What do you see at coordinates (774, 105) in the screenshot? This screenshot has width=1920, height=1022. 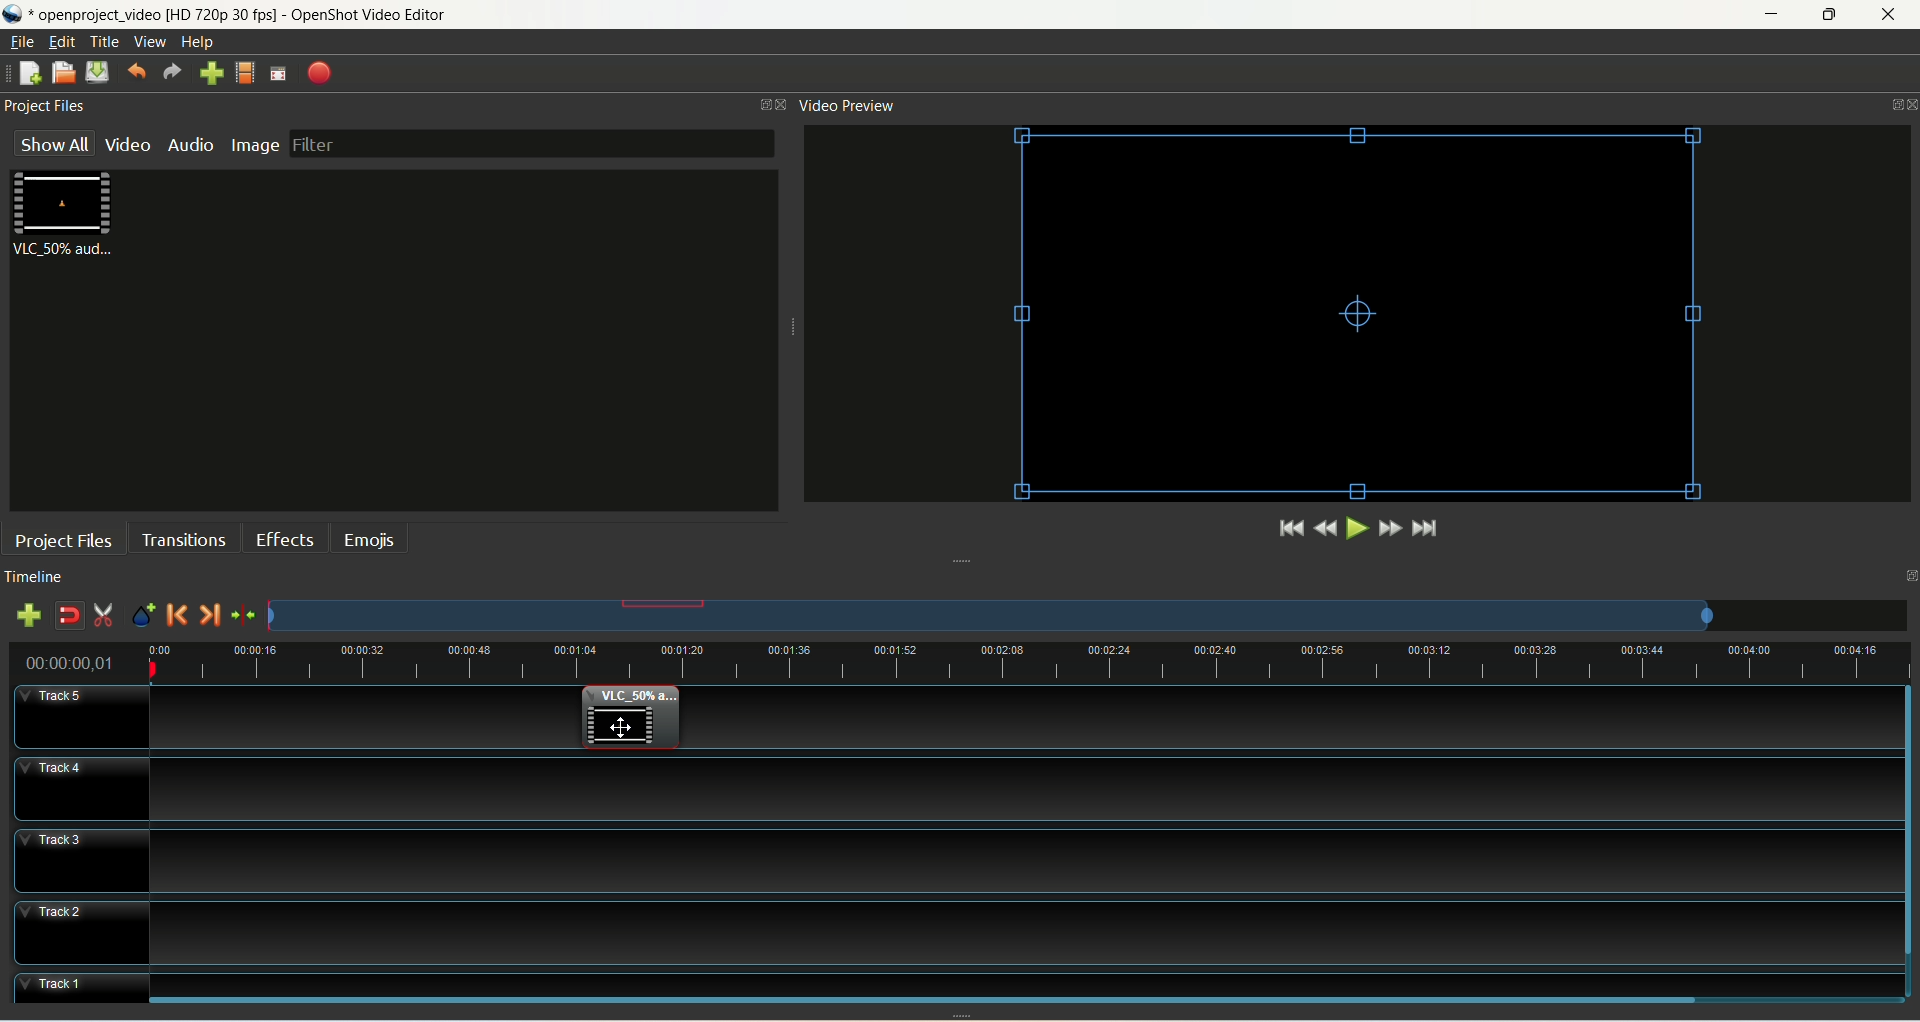 I see `Panel control menu` at bounding box center [774, 105].